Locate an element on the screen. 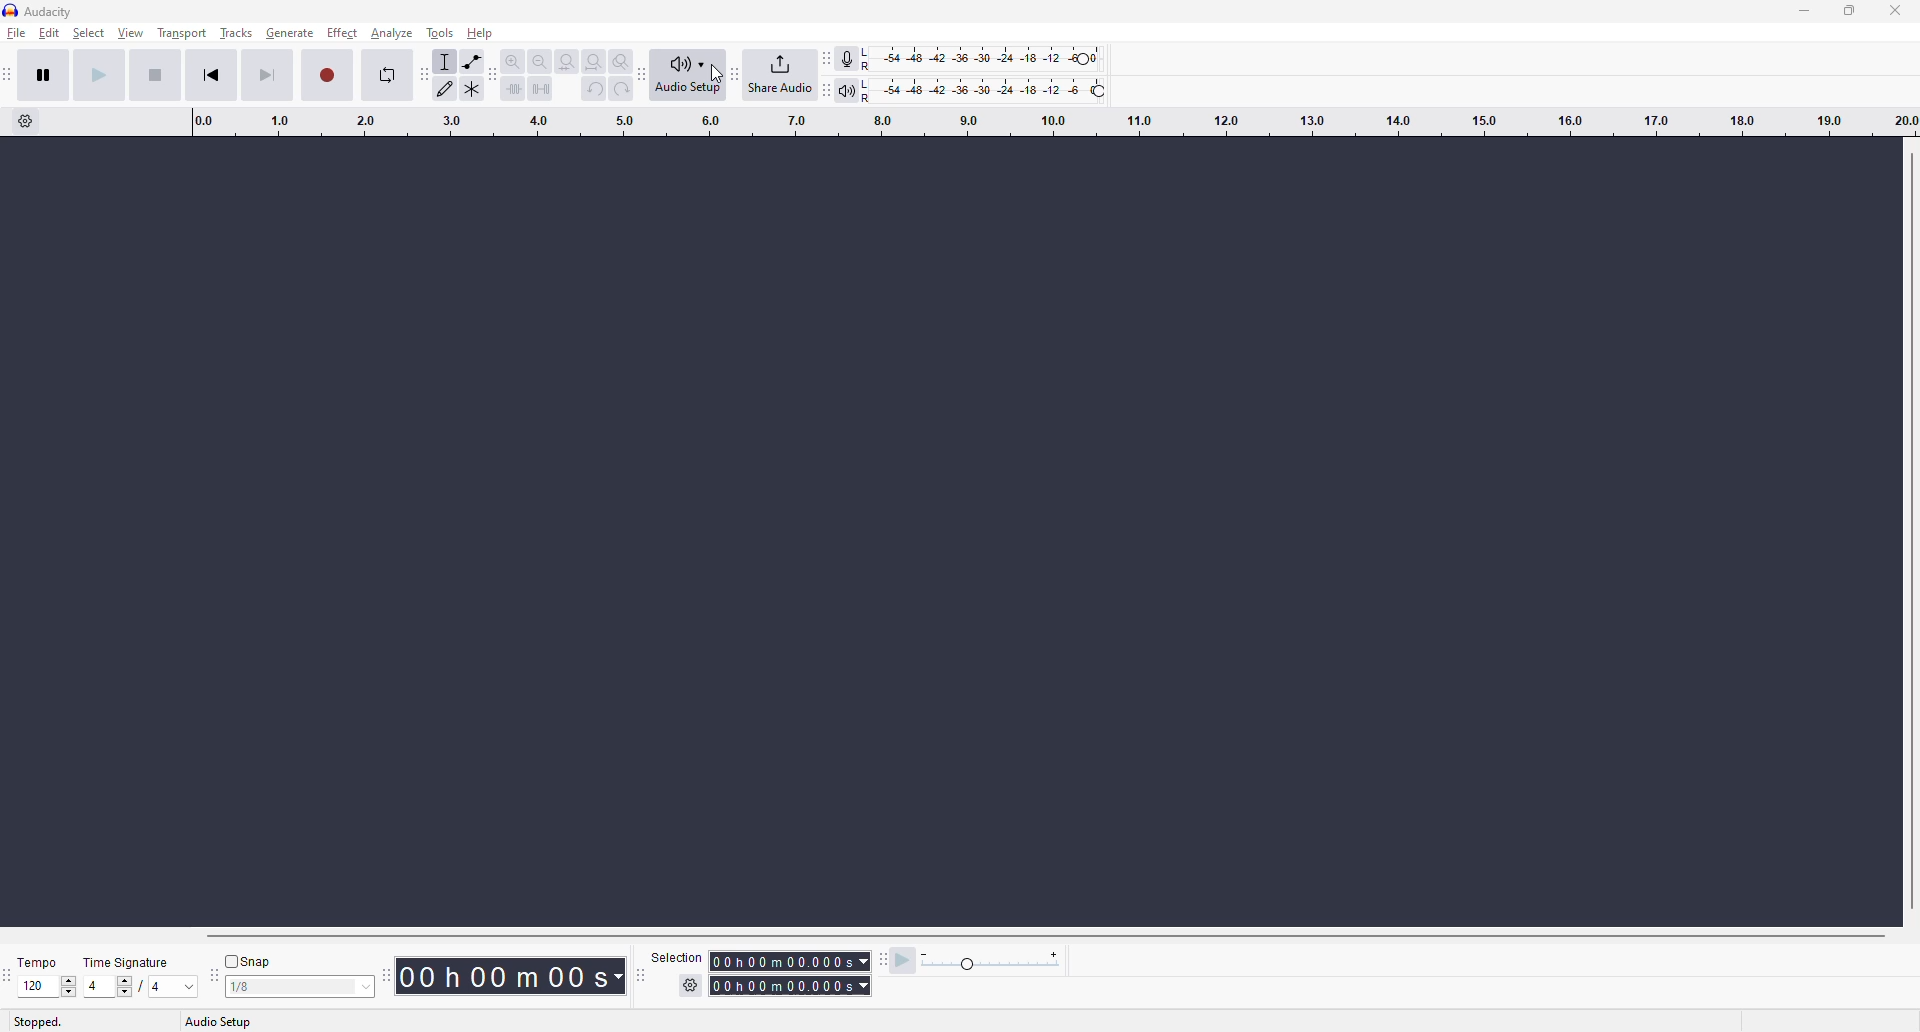 The image size is (1920, 1032). transport is located at coordinates (178, 35).